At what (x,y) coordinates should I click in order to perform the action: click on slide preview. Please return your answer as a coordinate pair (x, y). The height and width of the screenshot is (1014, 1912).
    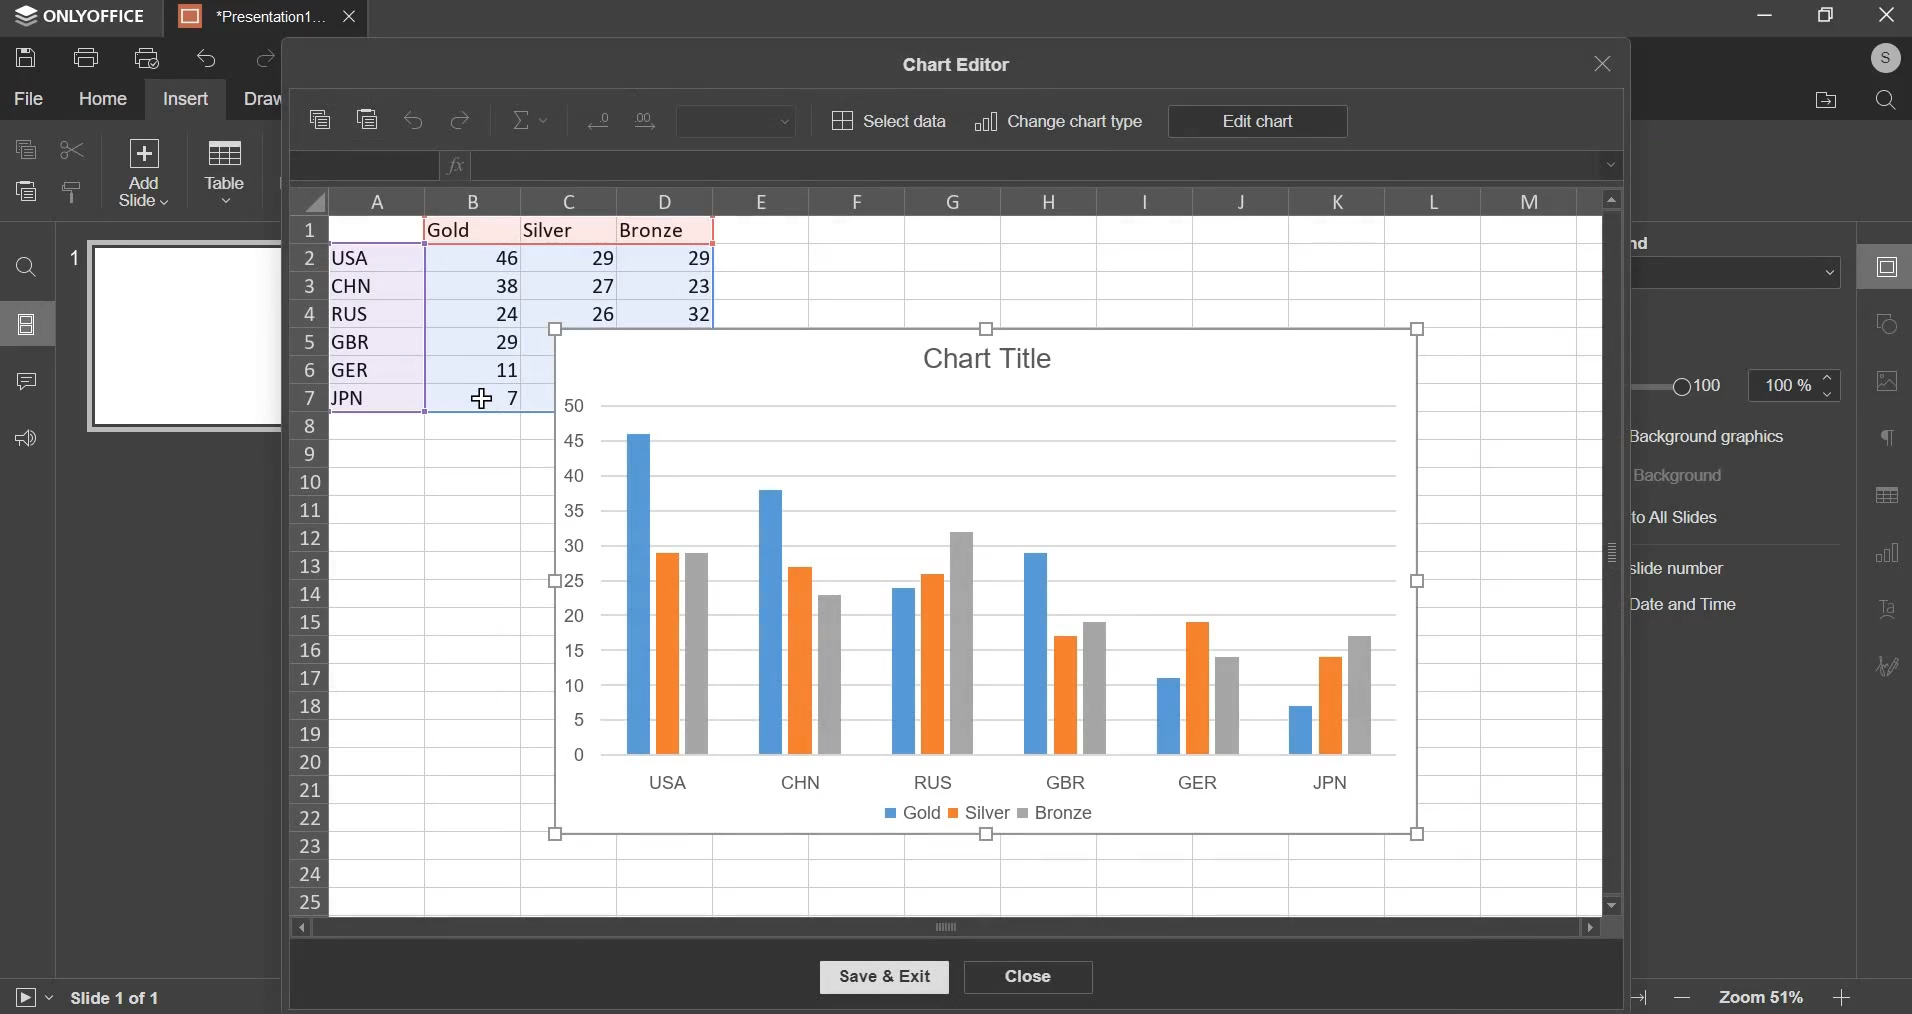
    Looking at the image, I should click on (181, 335).